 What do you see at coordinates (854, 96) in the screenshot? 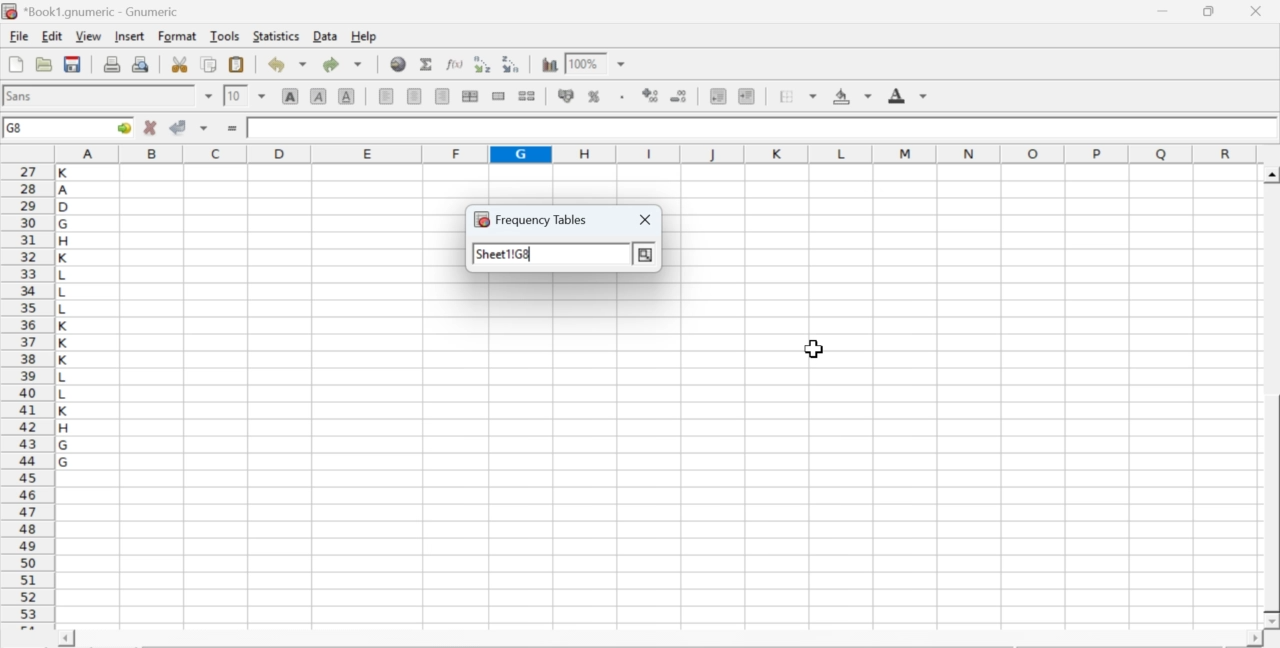
I see `background` at bounding box center [854, 96].